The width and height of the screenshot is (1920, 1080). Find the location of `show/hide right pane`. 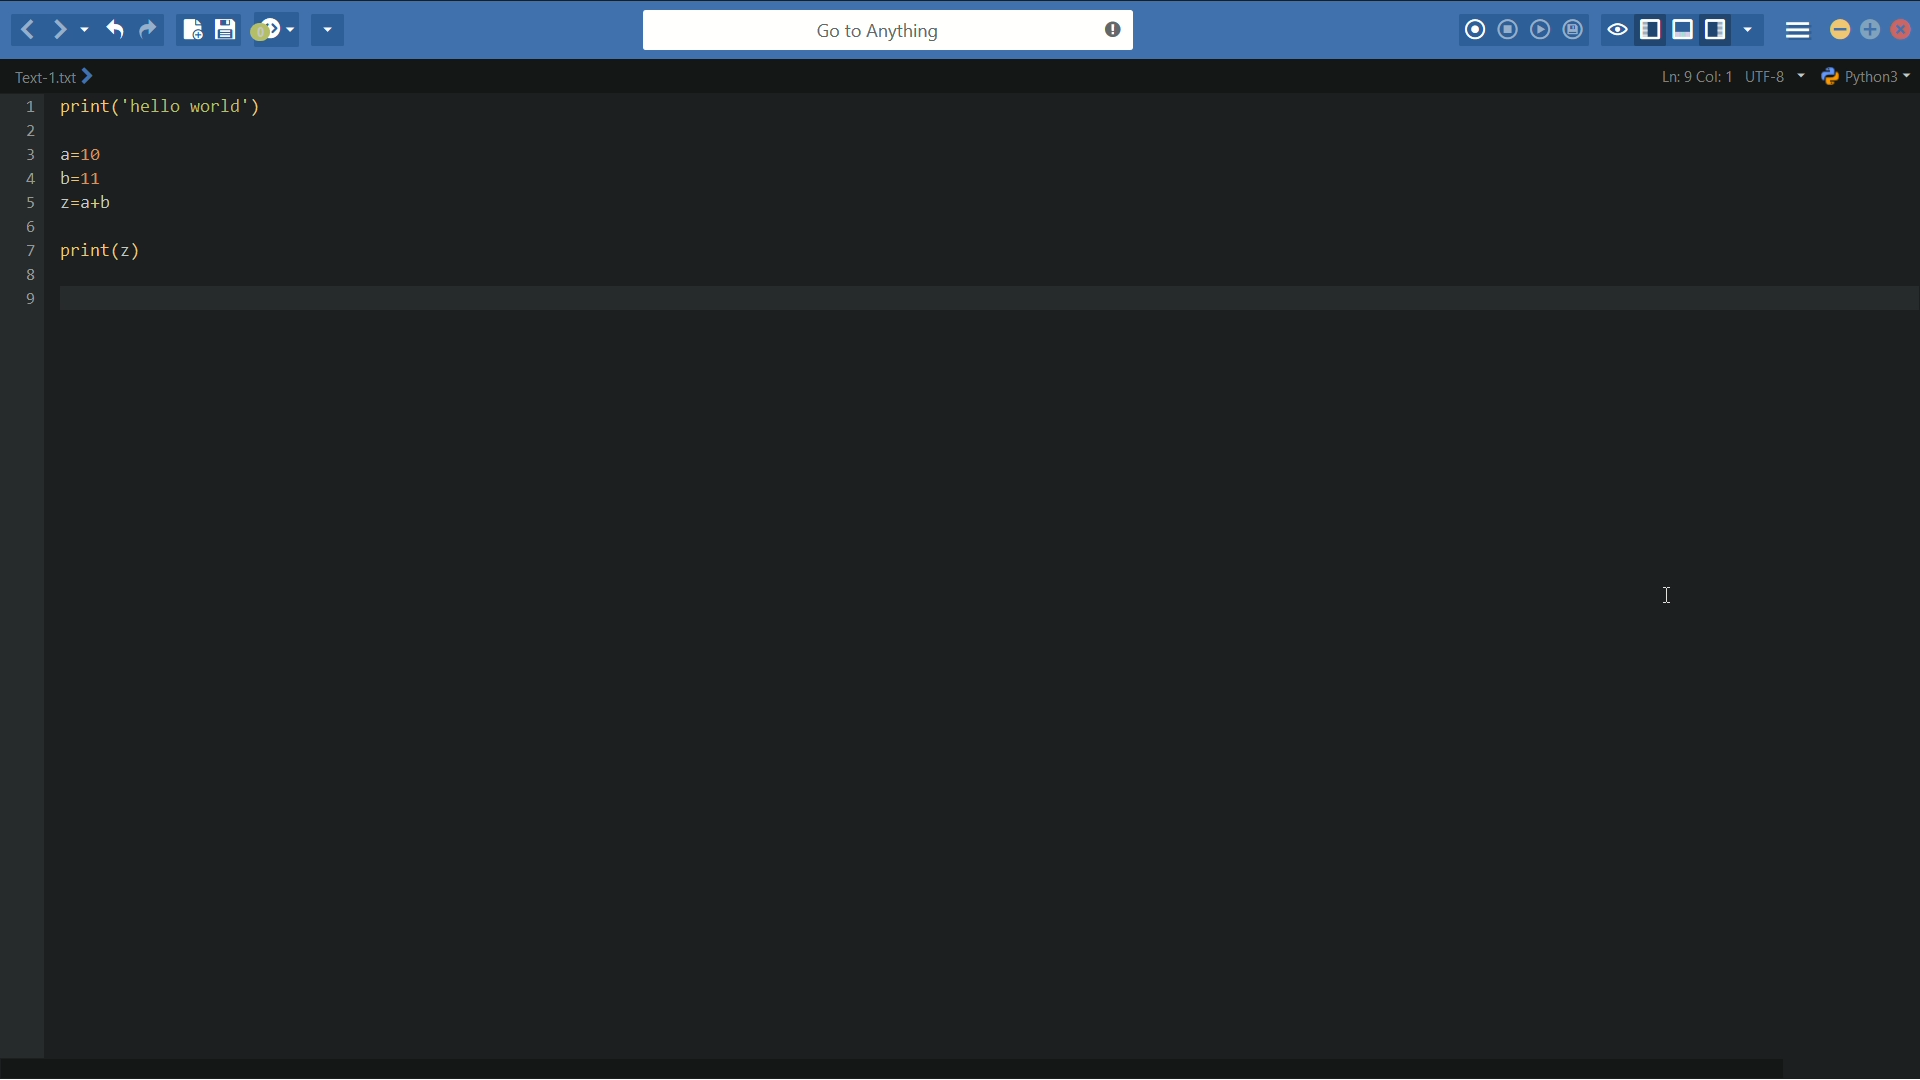

show/hide right pane is located at coordinates (1721, 31).